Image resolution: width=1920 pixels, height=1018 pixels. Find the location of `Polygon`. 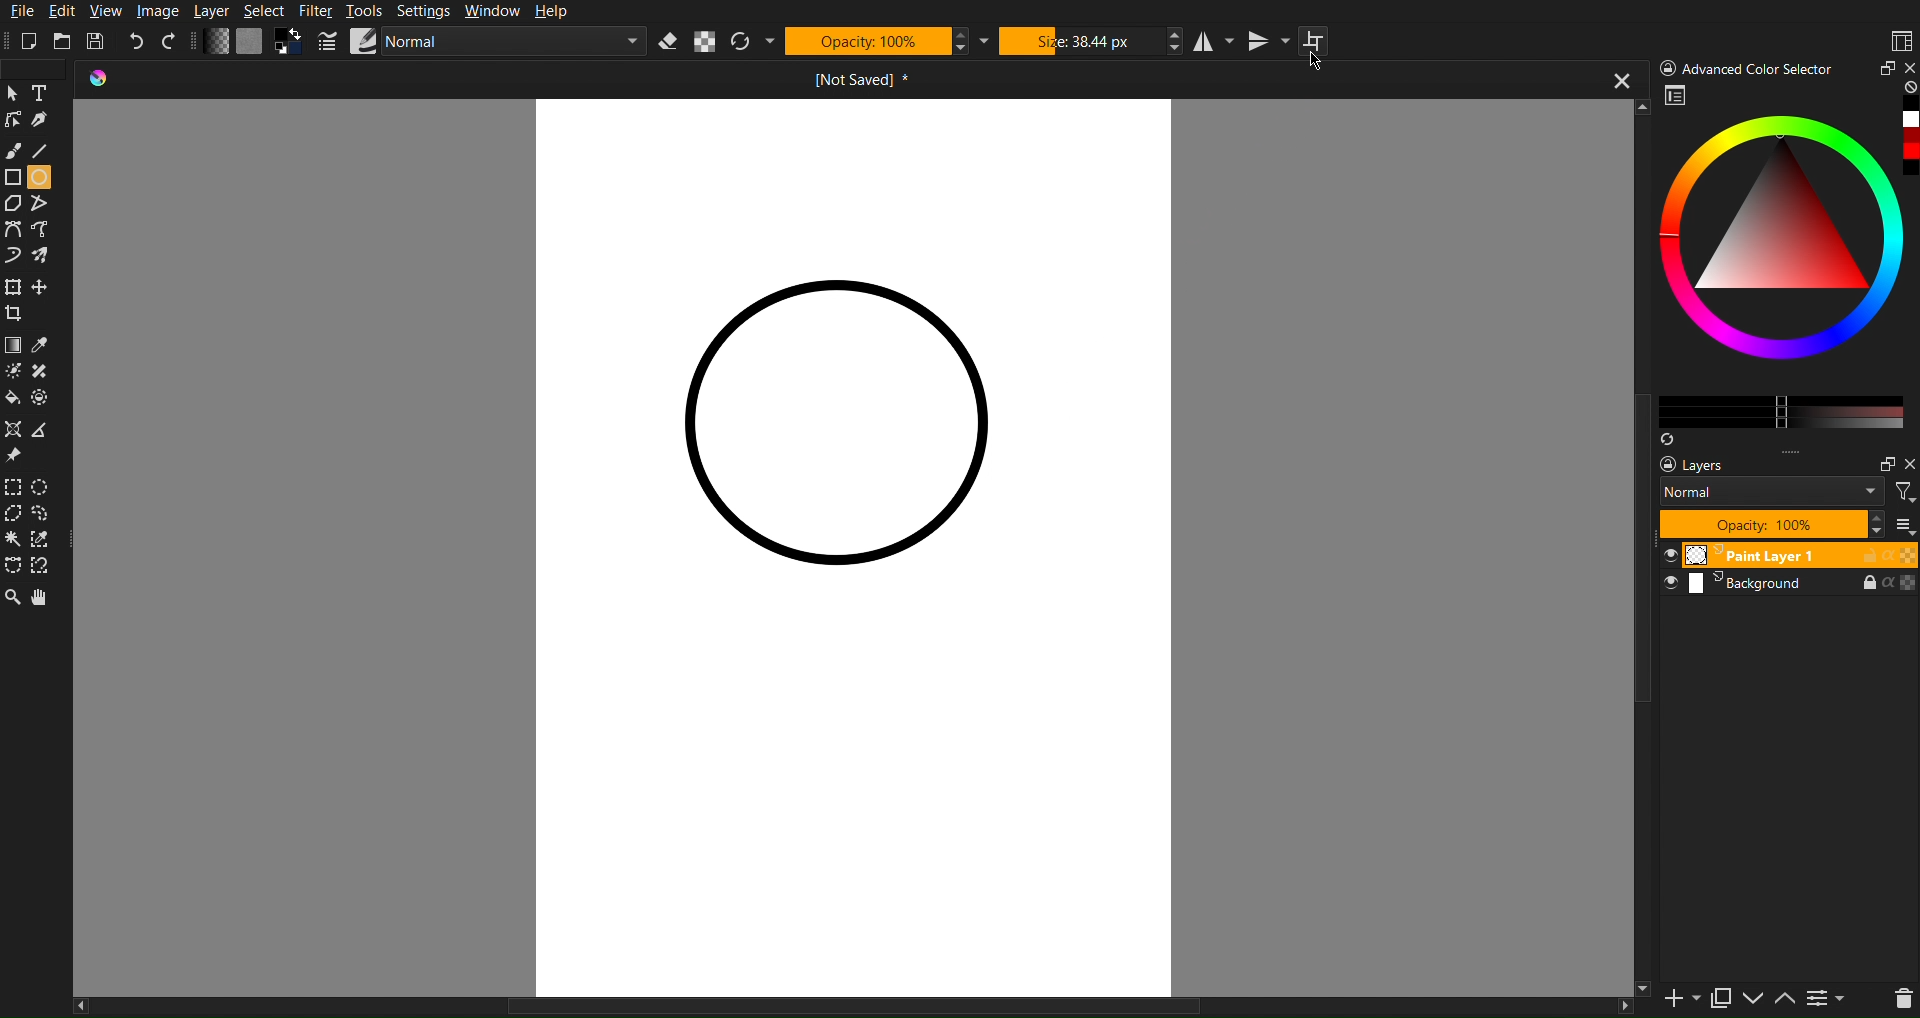

Polygon is located at coordinates (12, 204).